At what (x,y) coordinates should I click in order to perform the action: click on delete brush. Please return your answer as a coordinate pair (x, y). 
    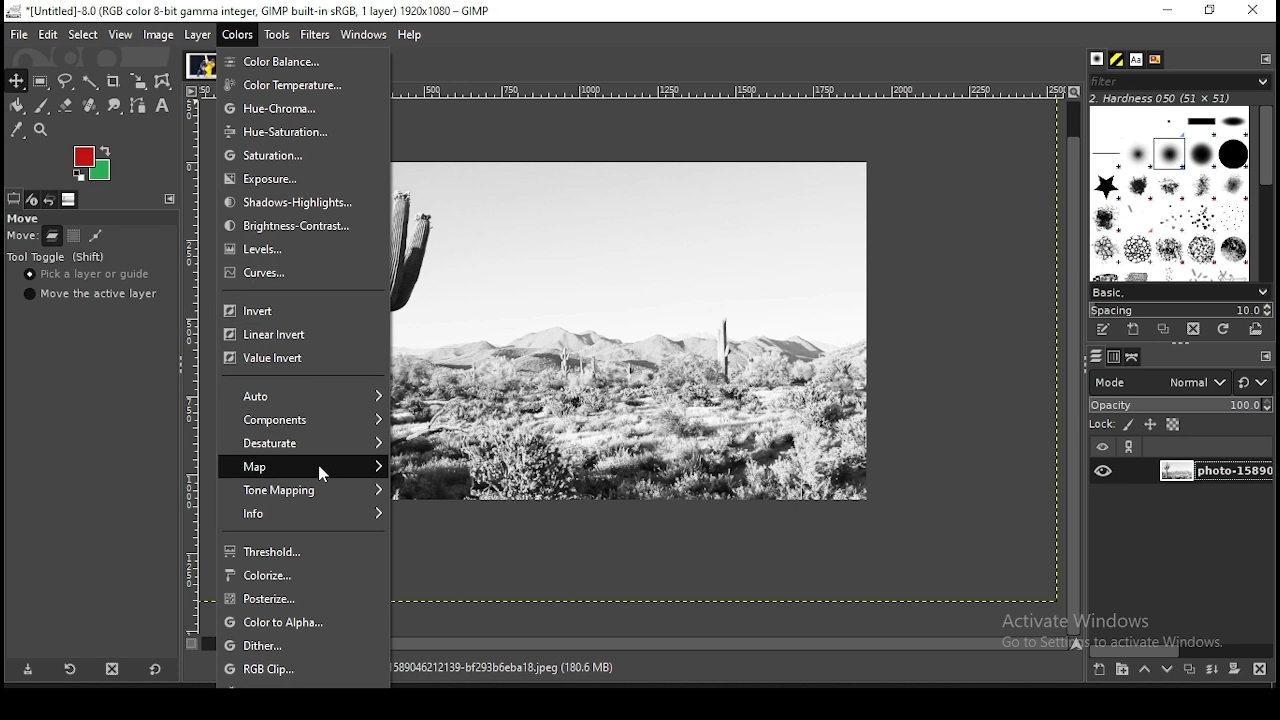
    Looking at the image, I should click on (1193, 330).